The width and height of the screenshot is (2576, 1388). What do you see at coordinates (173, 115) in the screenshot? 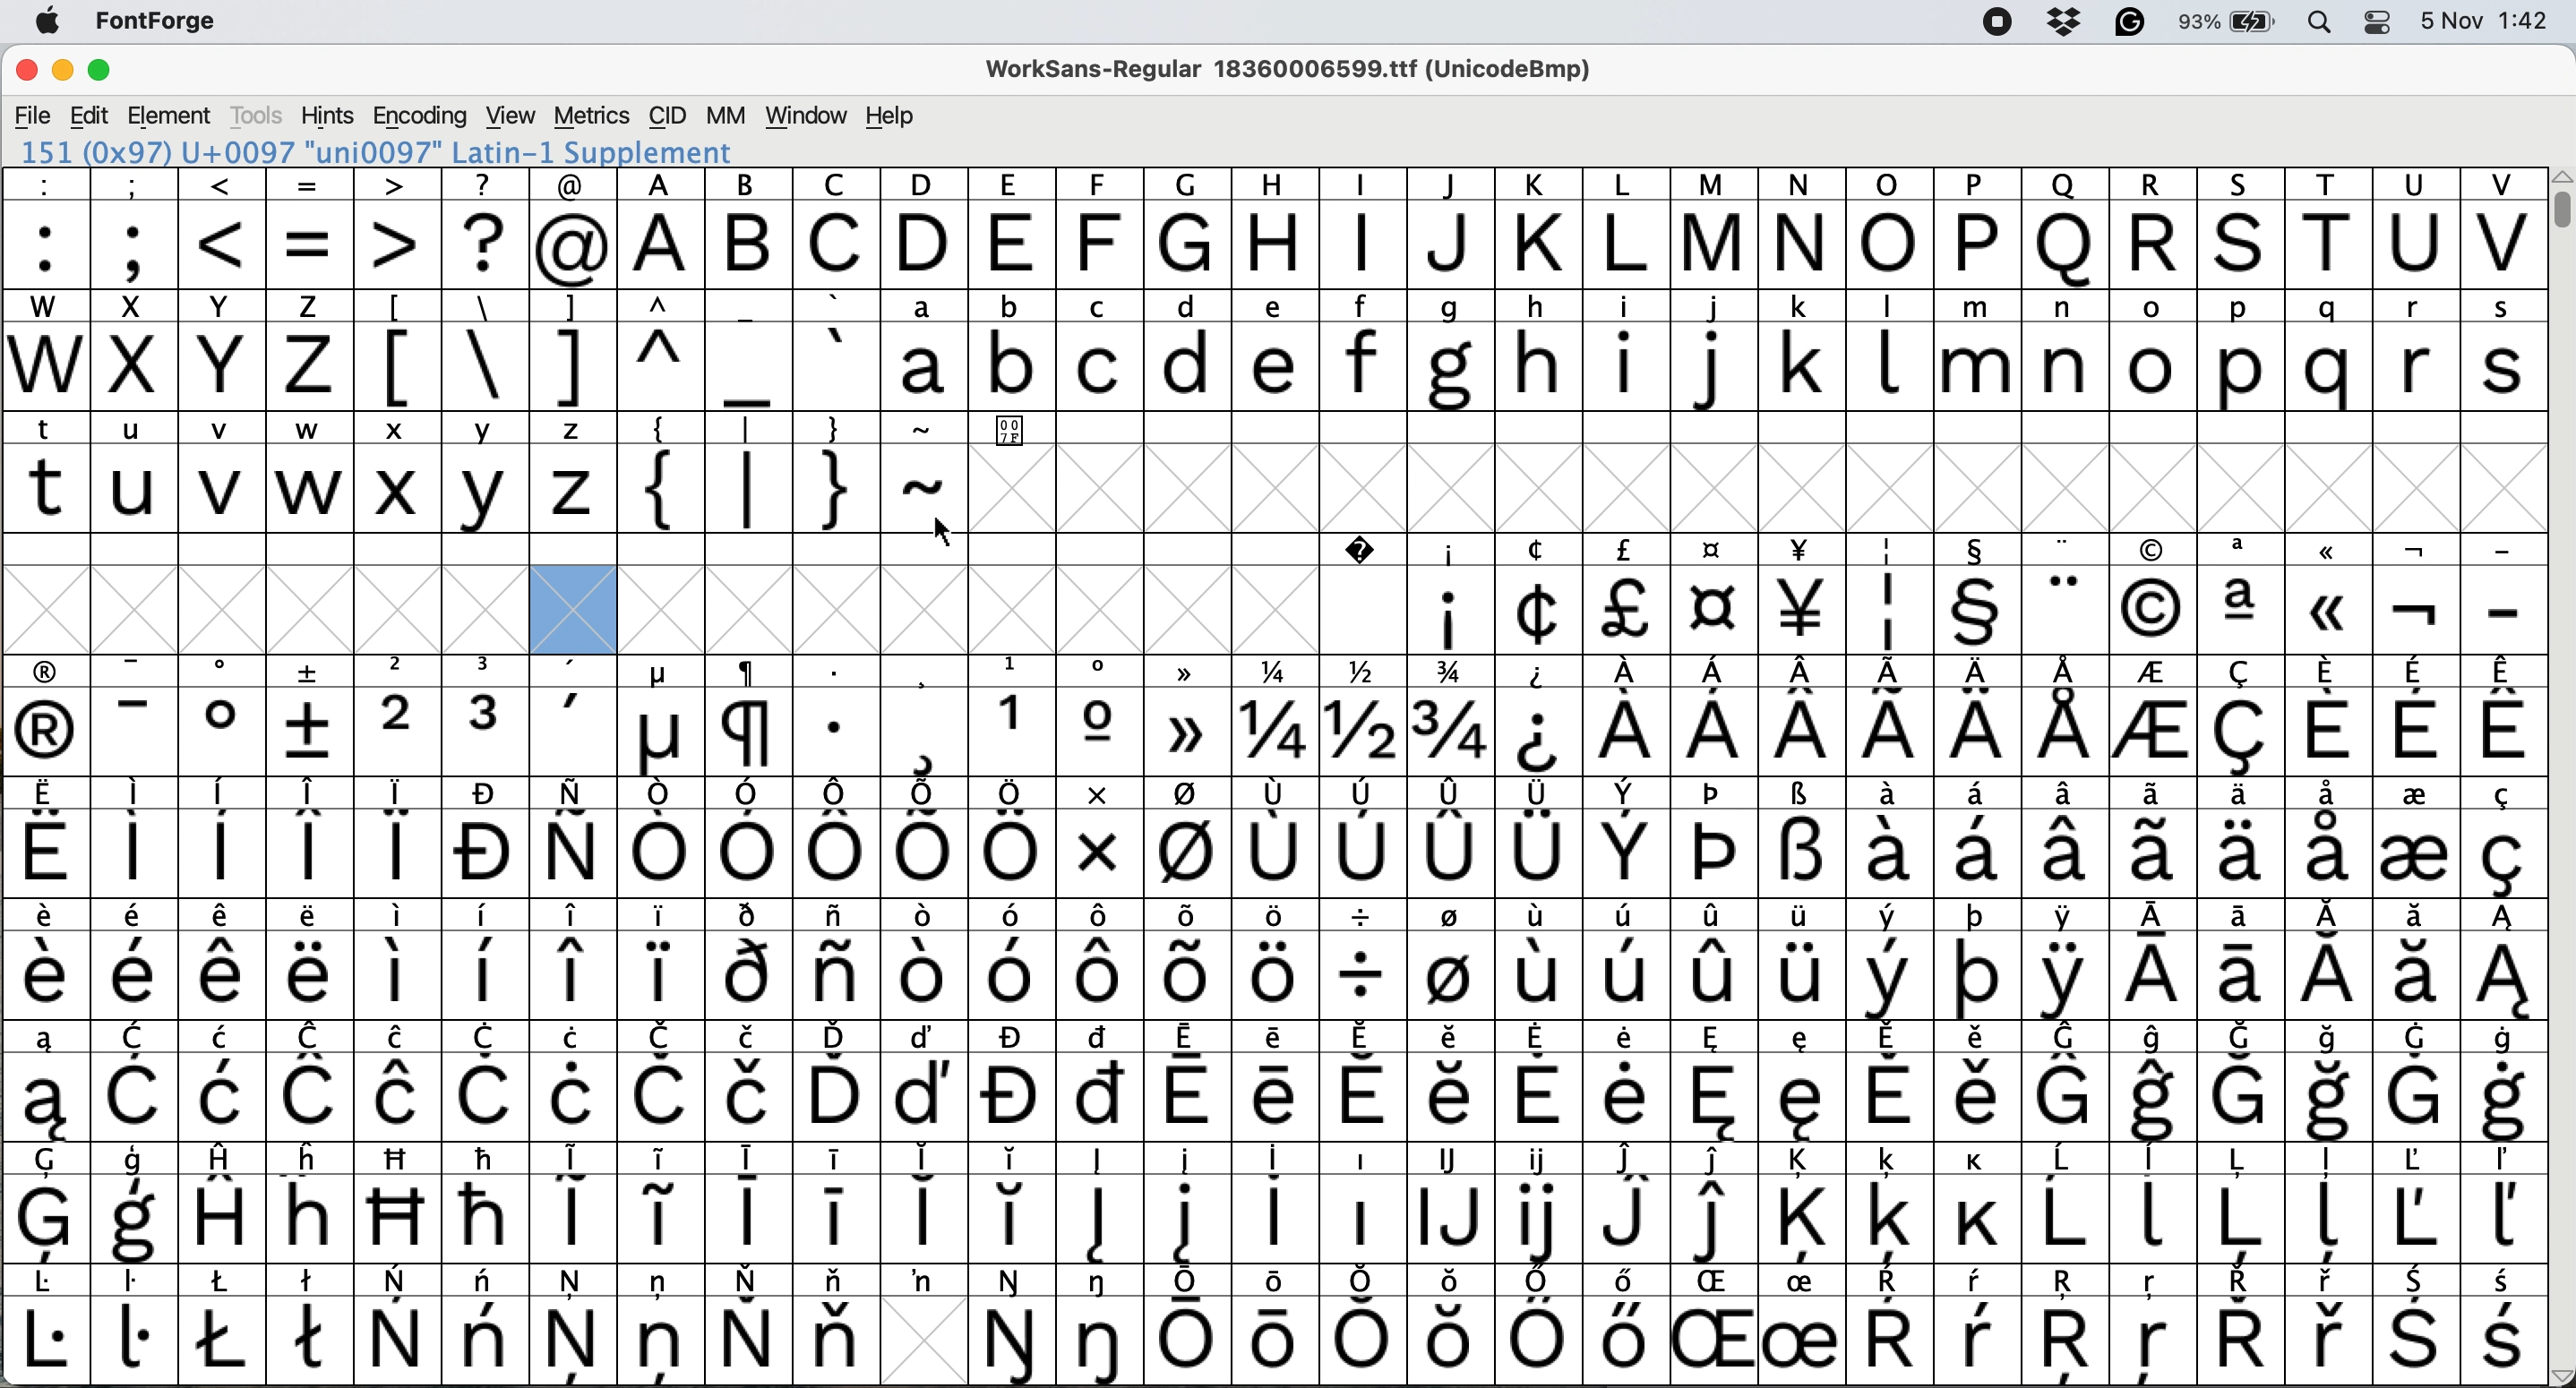
I see `element` at bounding box center [173, 115].